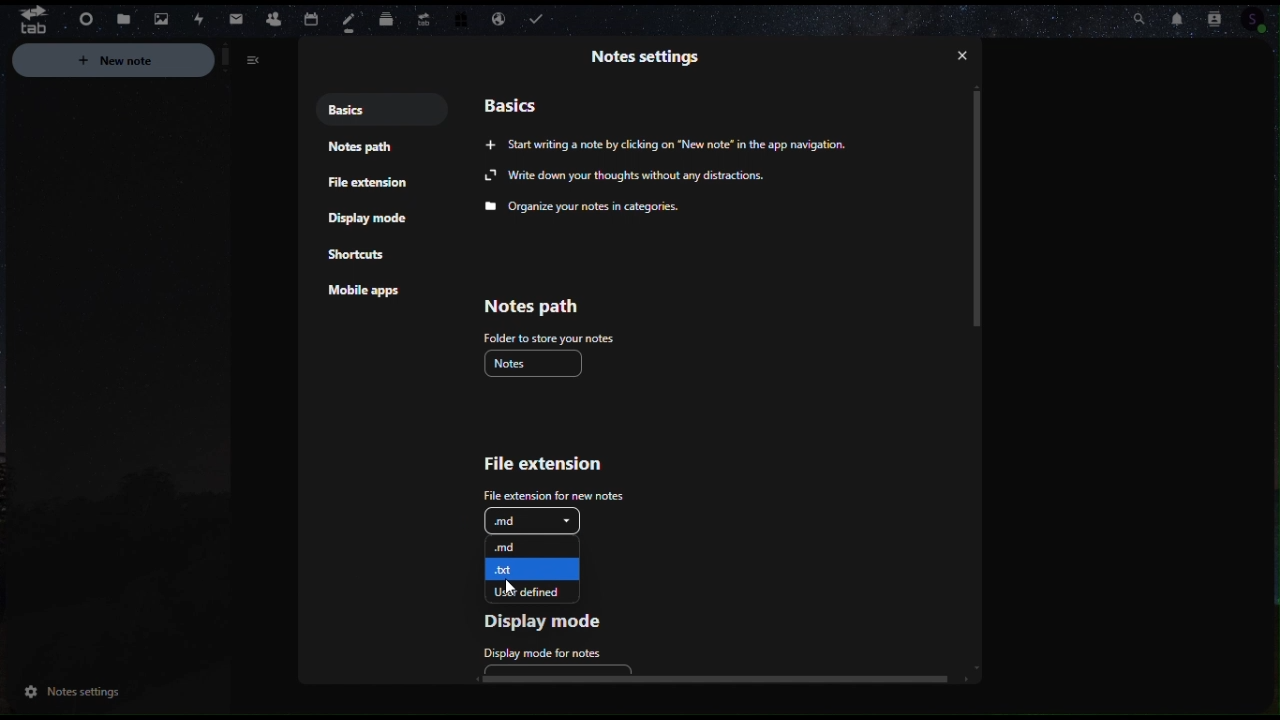  I want to click on .txt, so click(531, 567).